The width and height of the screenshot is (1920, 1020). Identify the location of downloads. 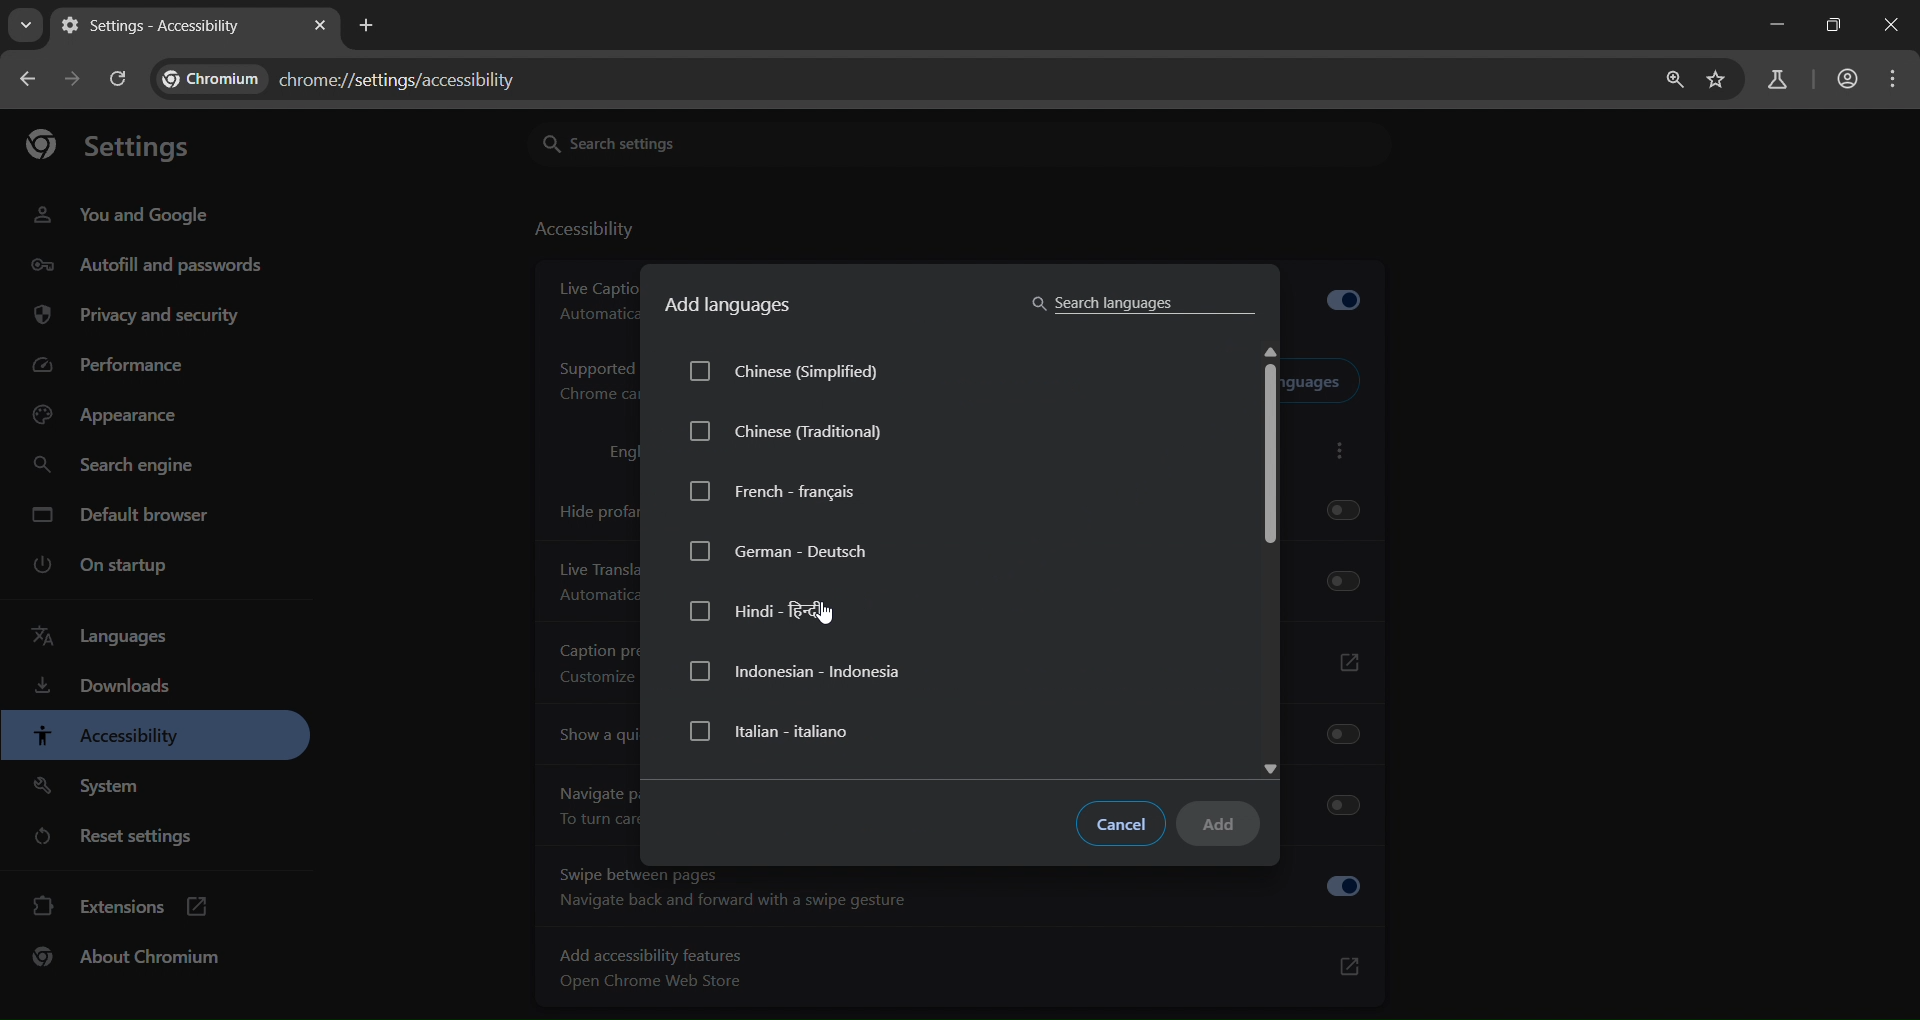
(105, 688).